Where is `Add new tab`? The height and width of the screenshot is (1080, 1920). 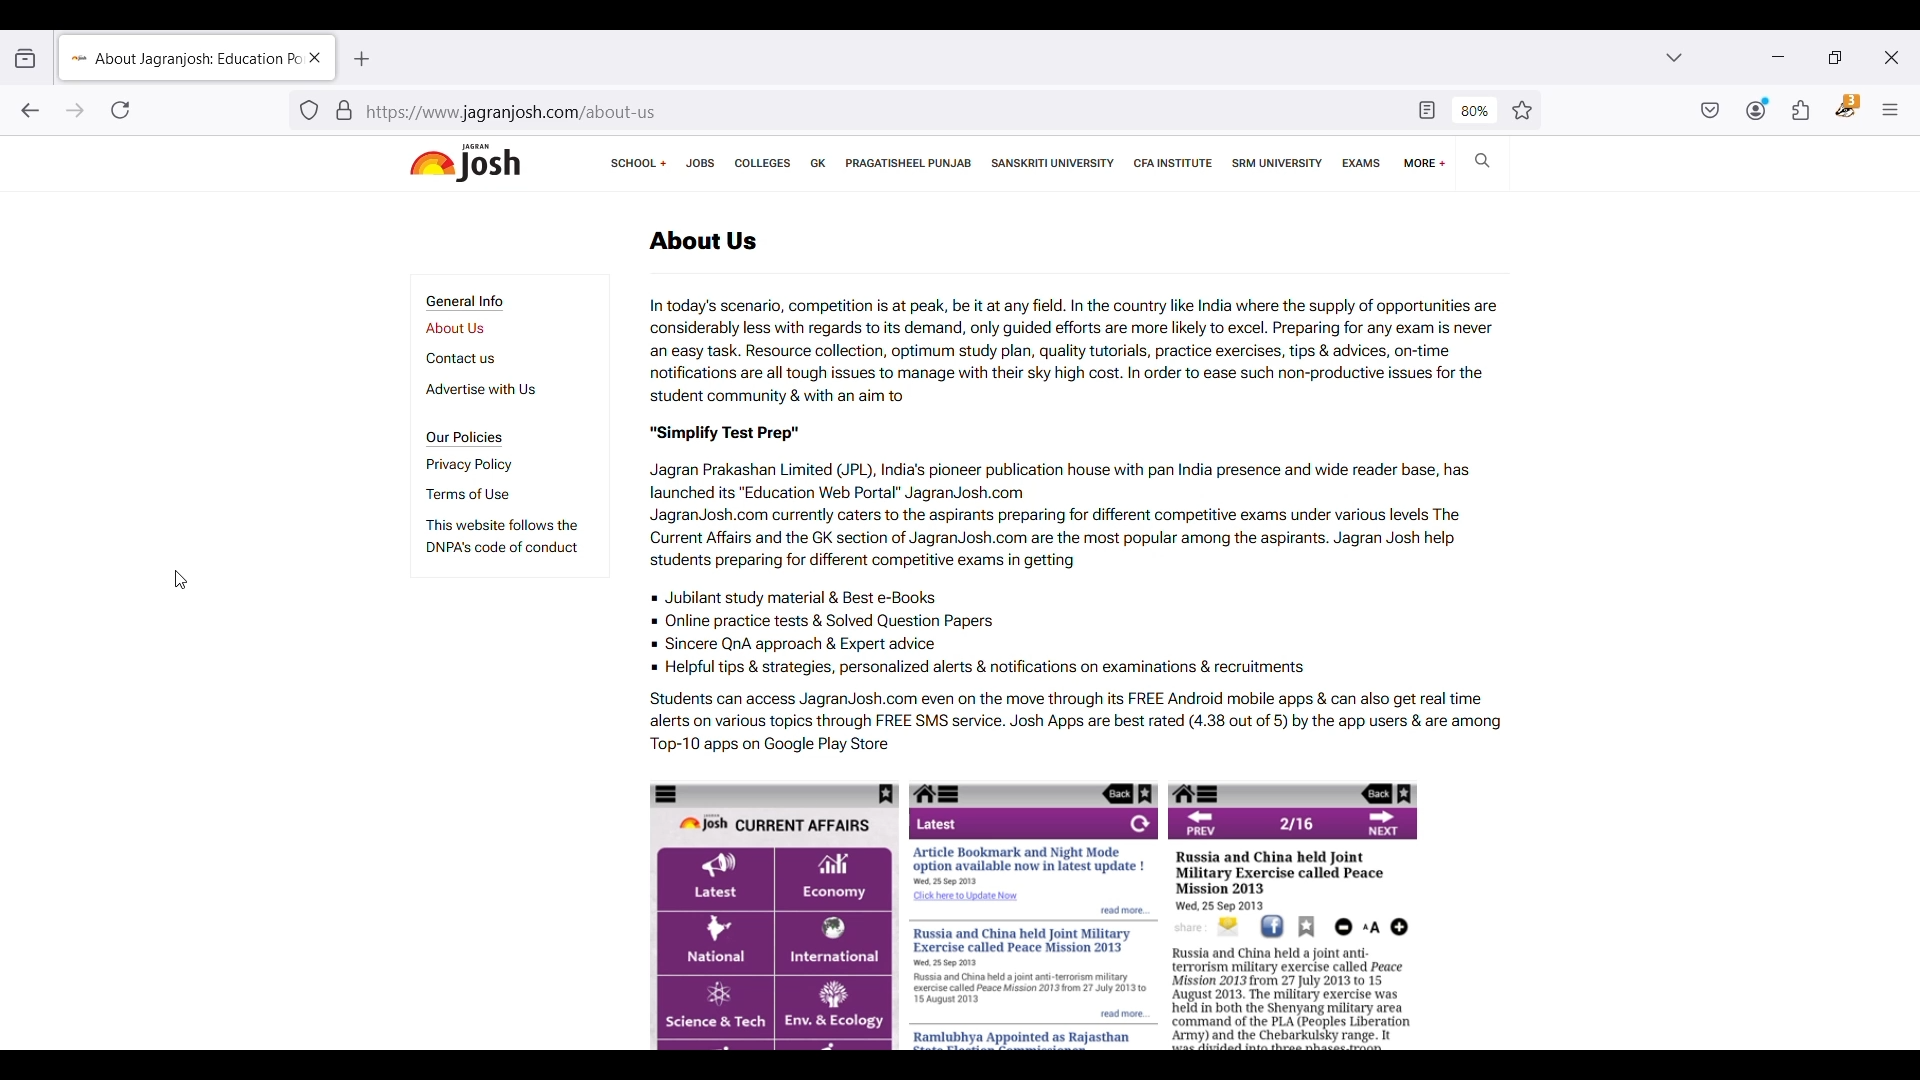 Add new tab is located at coordinates (362, 59).